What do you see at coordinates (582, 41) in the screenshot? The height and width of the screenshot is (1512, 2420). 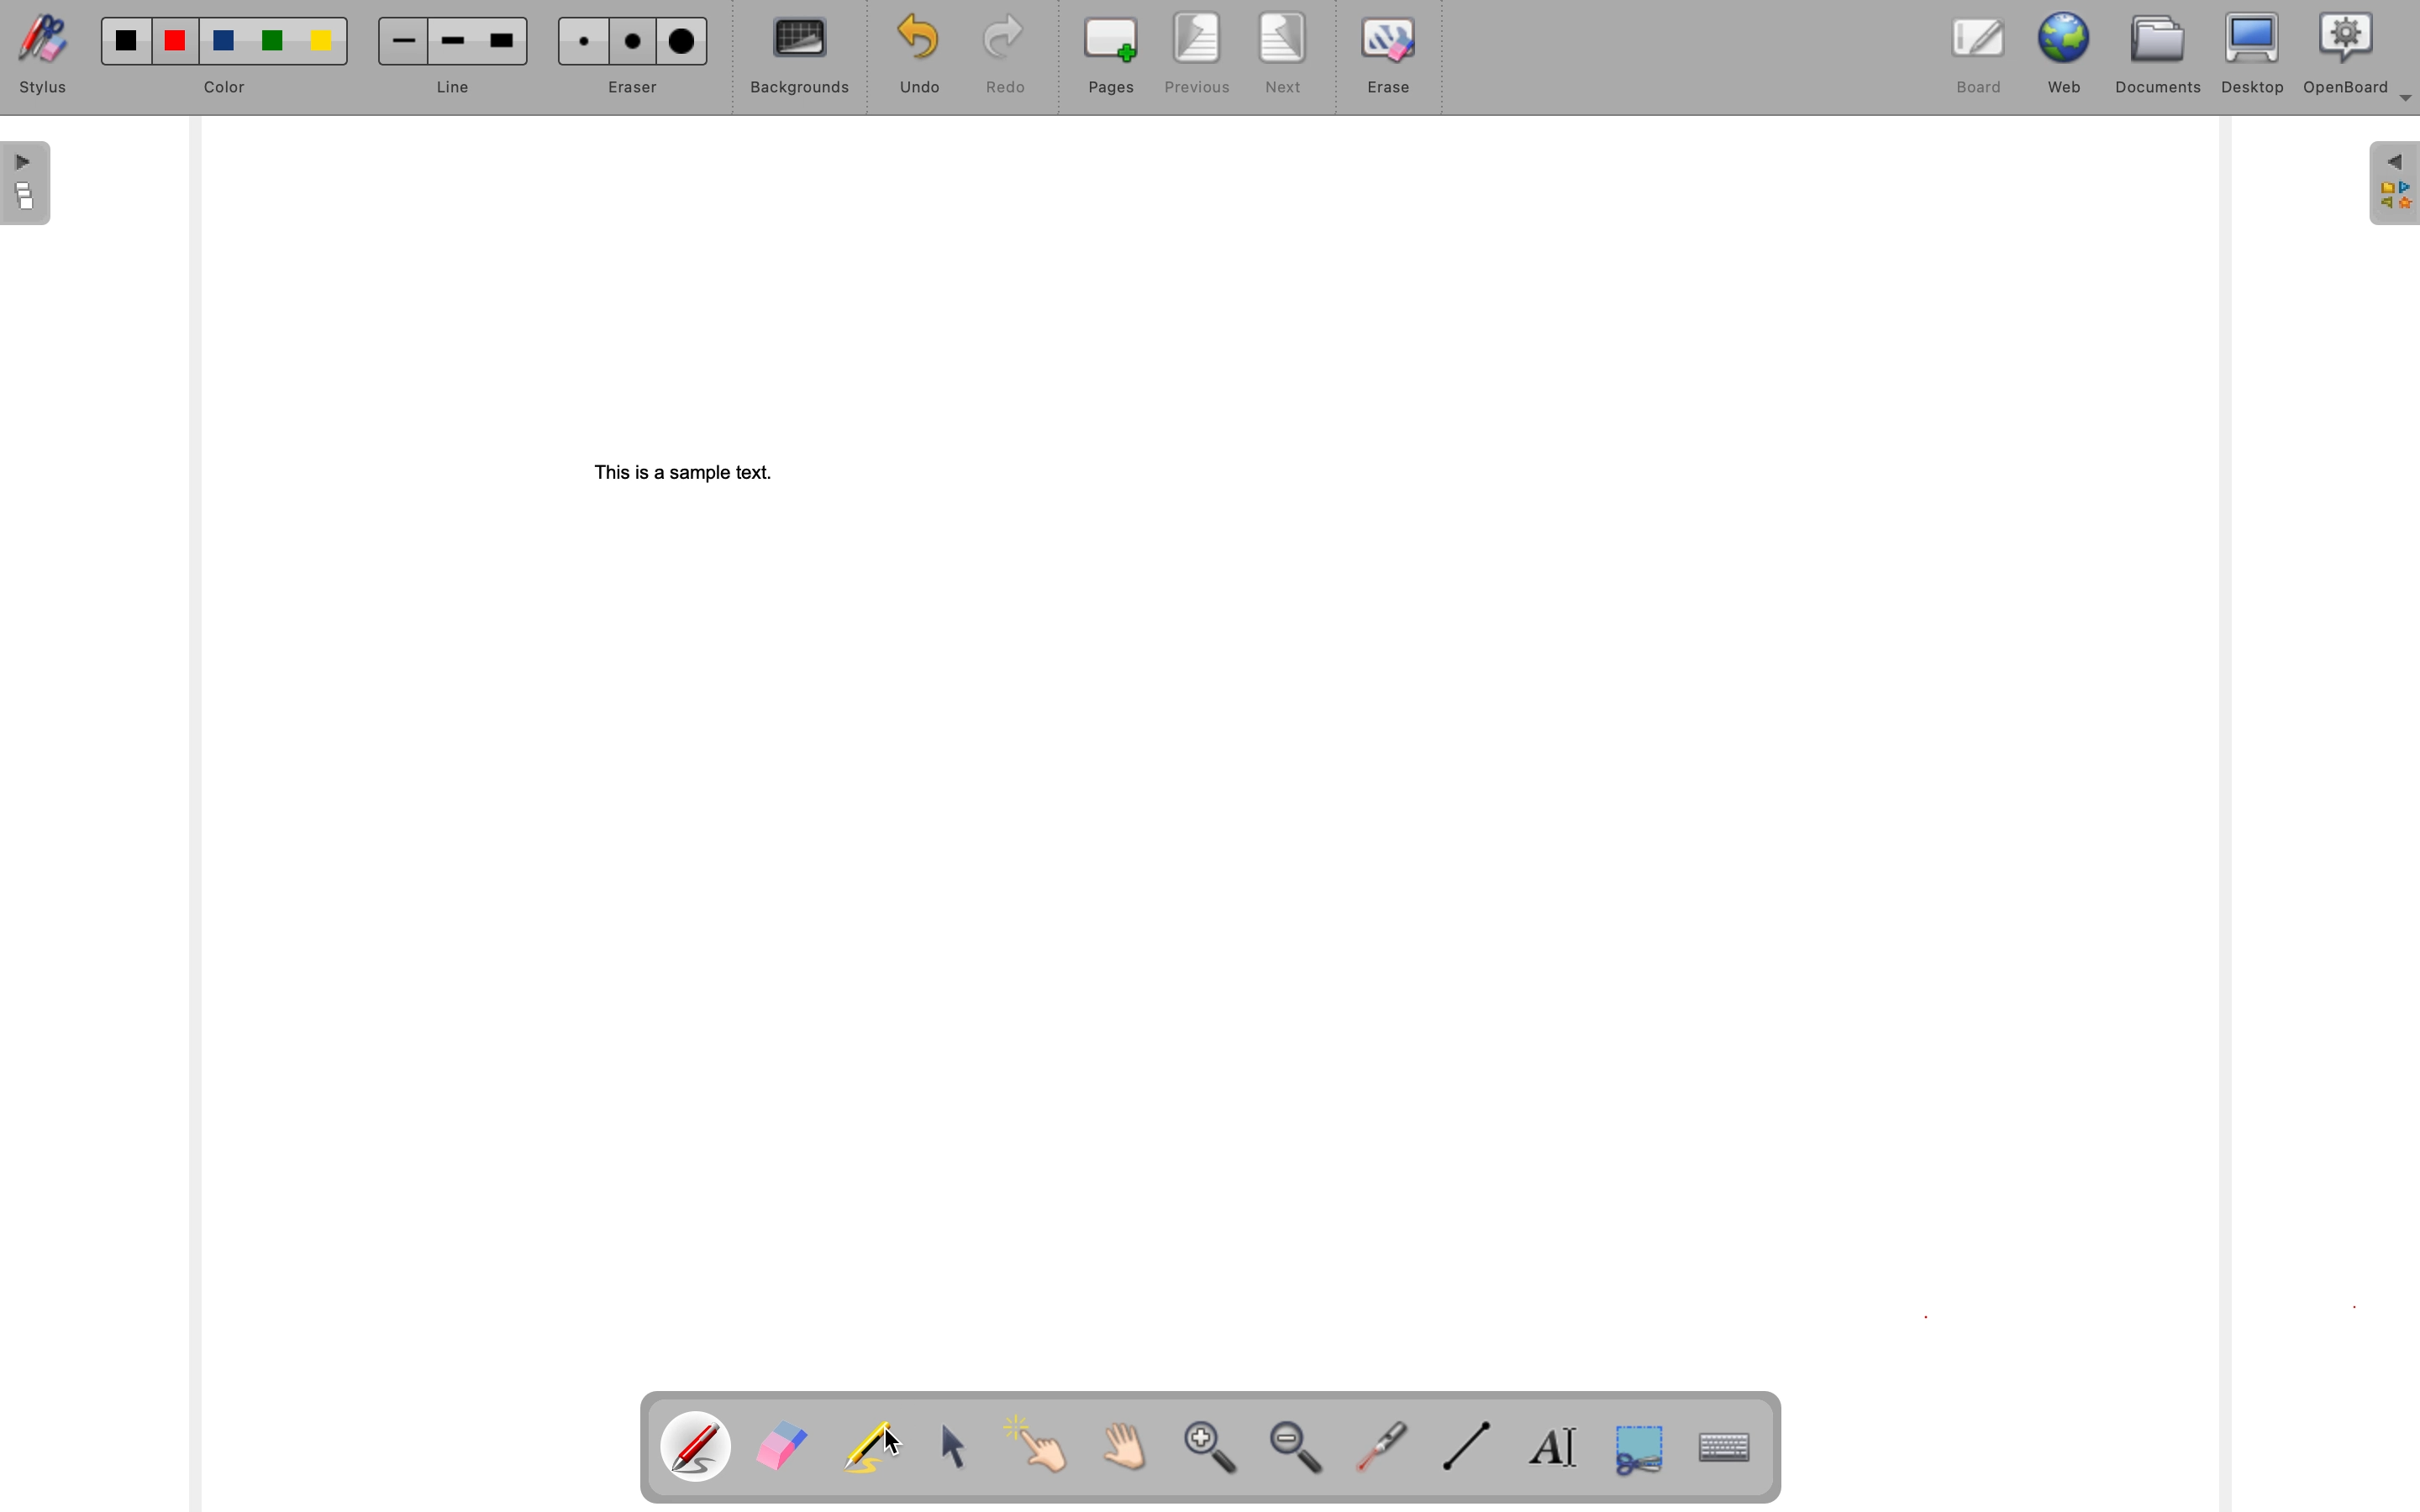 I see `Small eraser` at bounding box center [582, 41].